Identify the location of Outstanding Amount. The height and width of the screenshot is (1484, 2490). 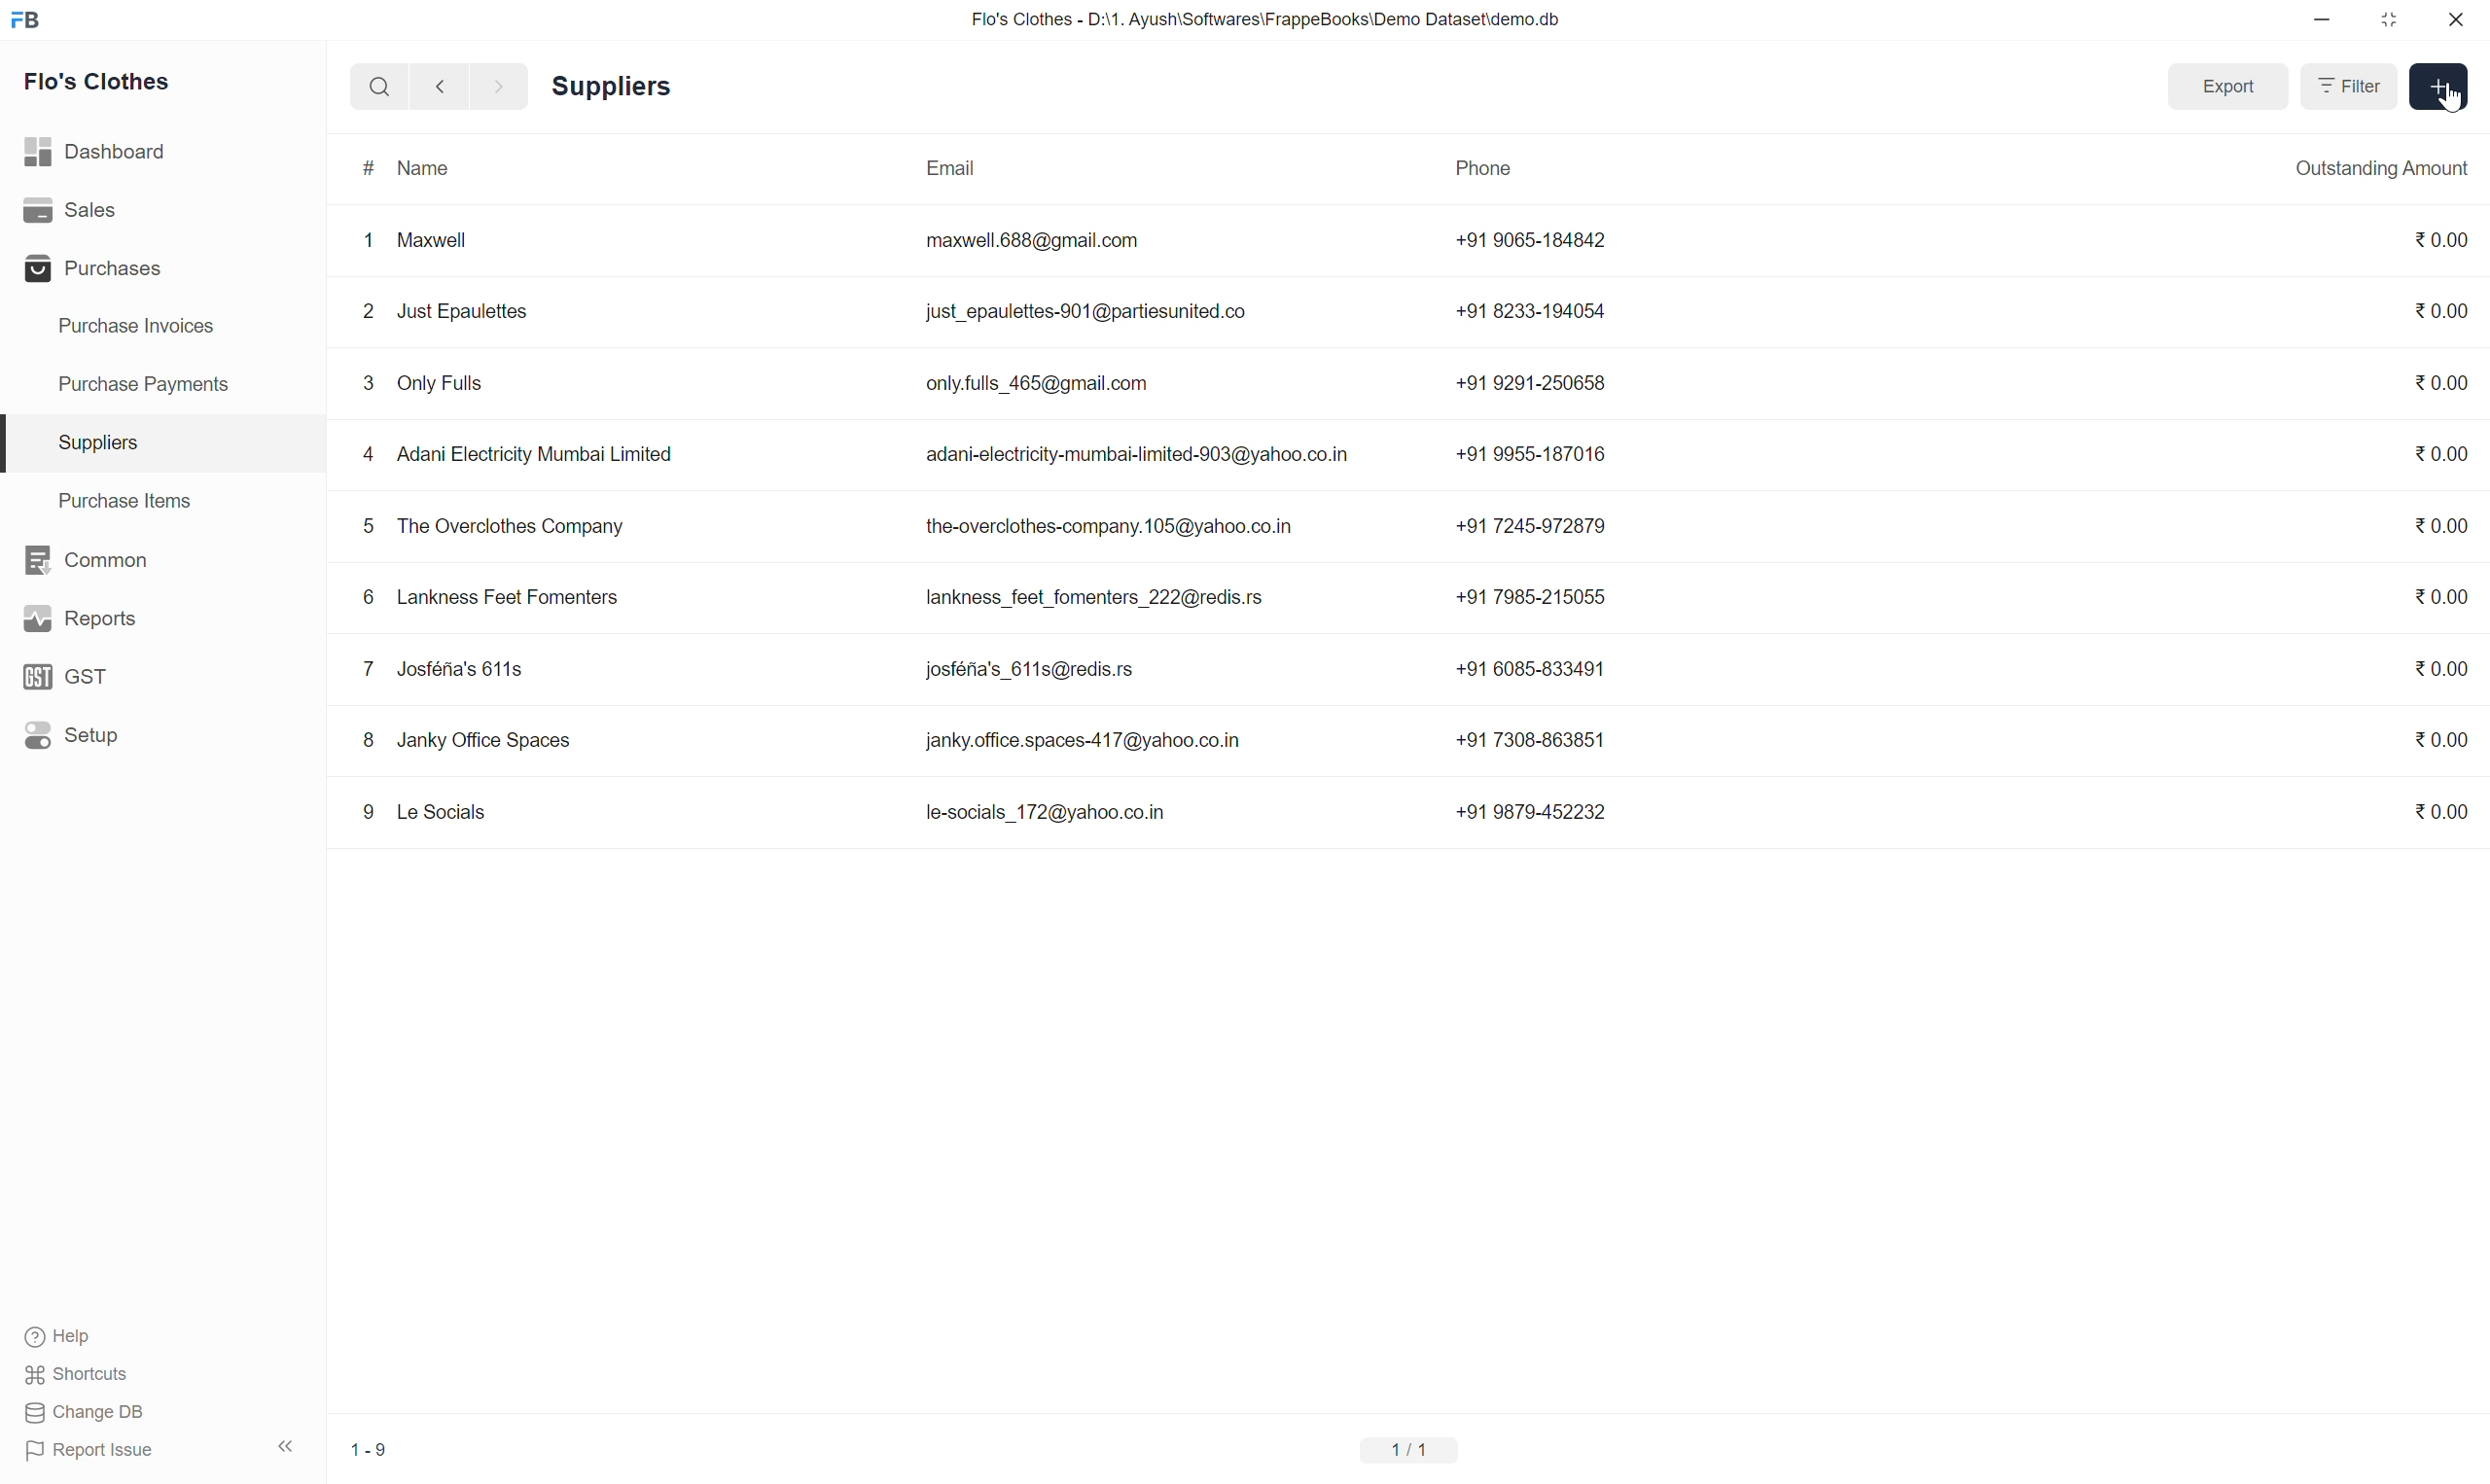
(2357, 169).